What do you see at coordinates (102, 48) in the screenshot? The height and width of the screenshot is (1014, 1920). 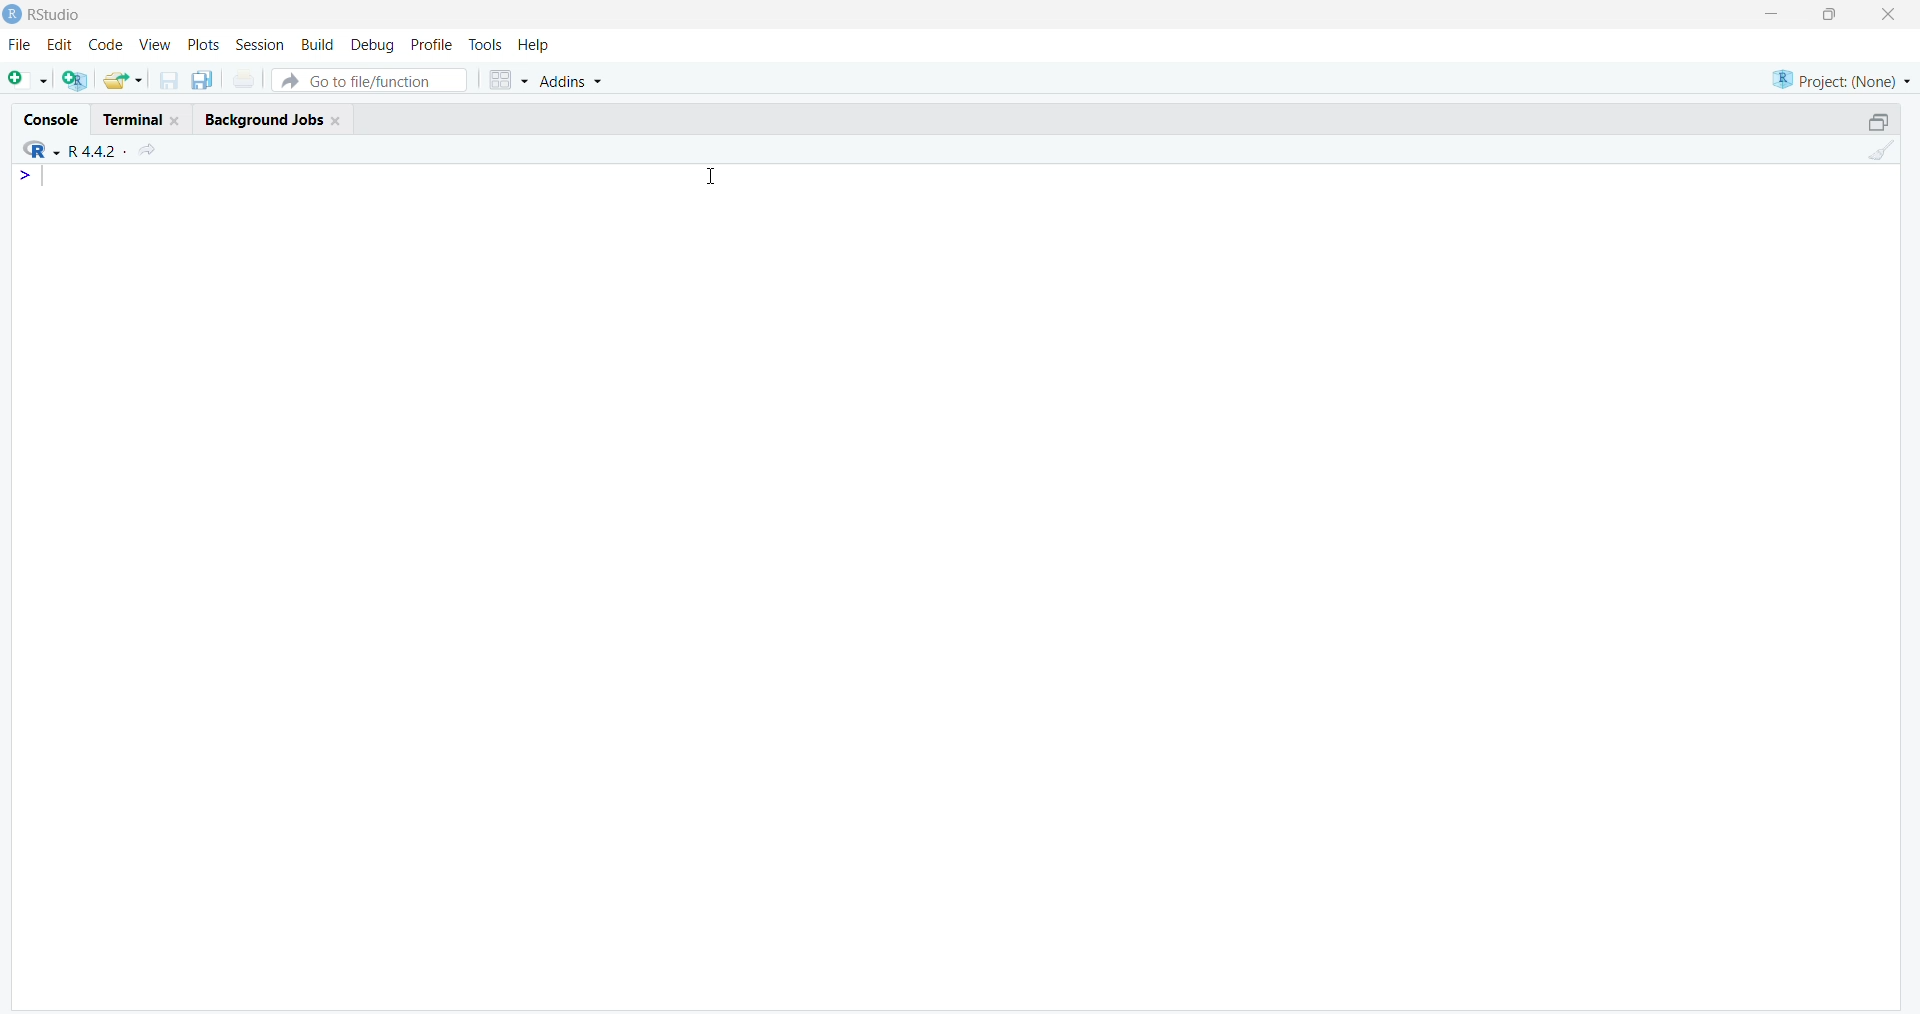 I see `Code` at bounding box center [102, 48].